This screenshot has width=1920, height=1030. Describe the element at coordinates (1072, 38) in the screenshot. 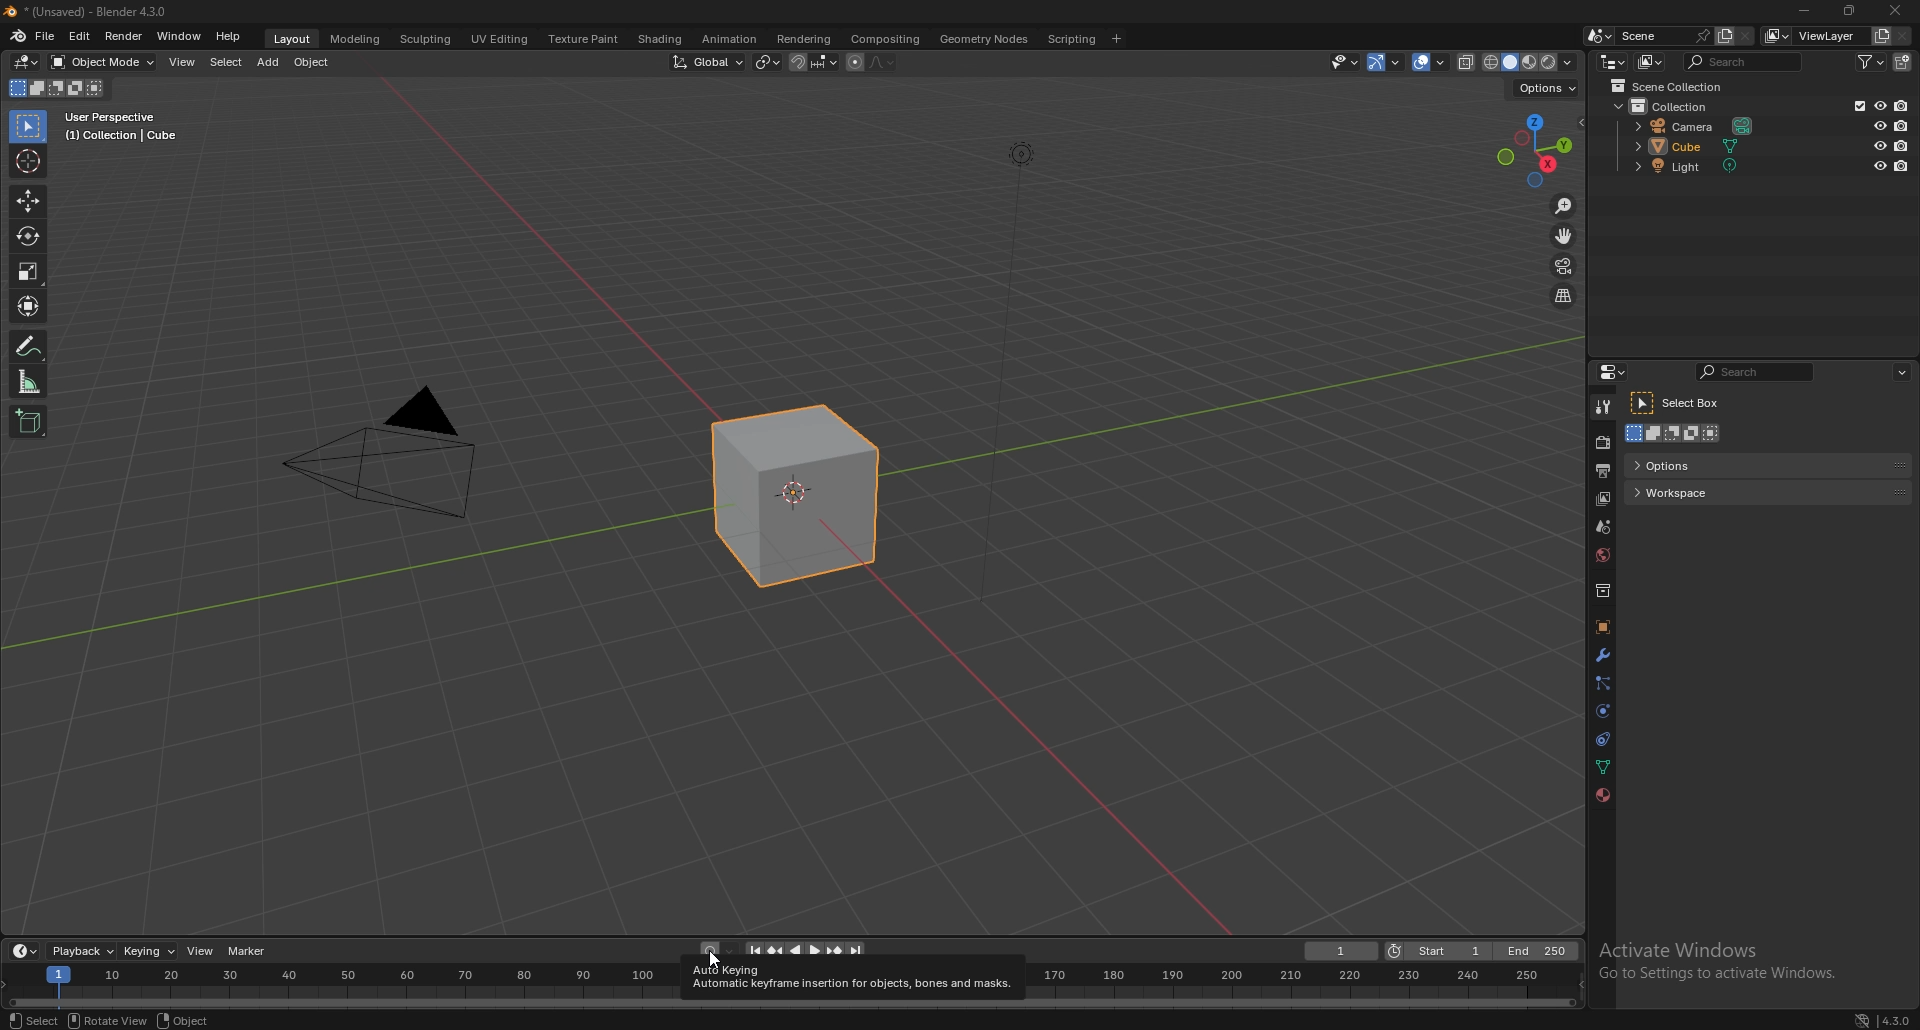

I see `scripting` at that location.